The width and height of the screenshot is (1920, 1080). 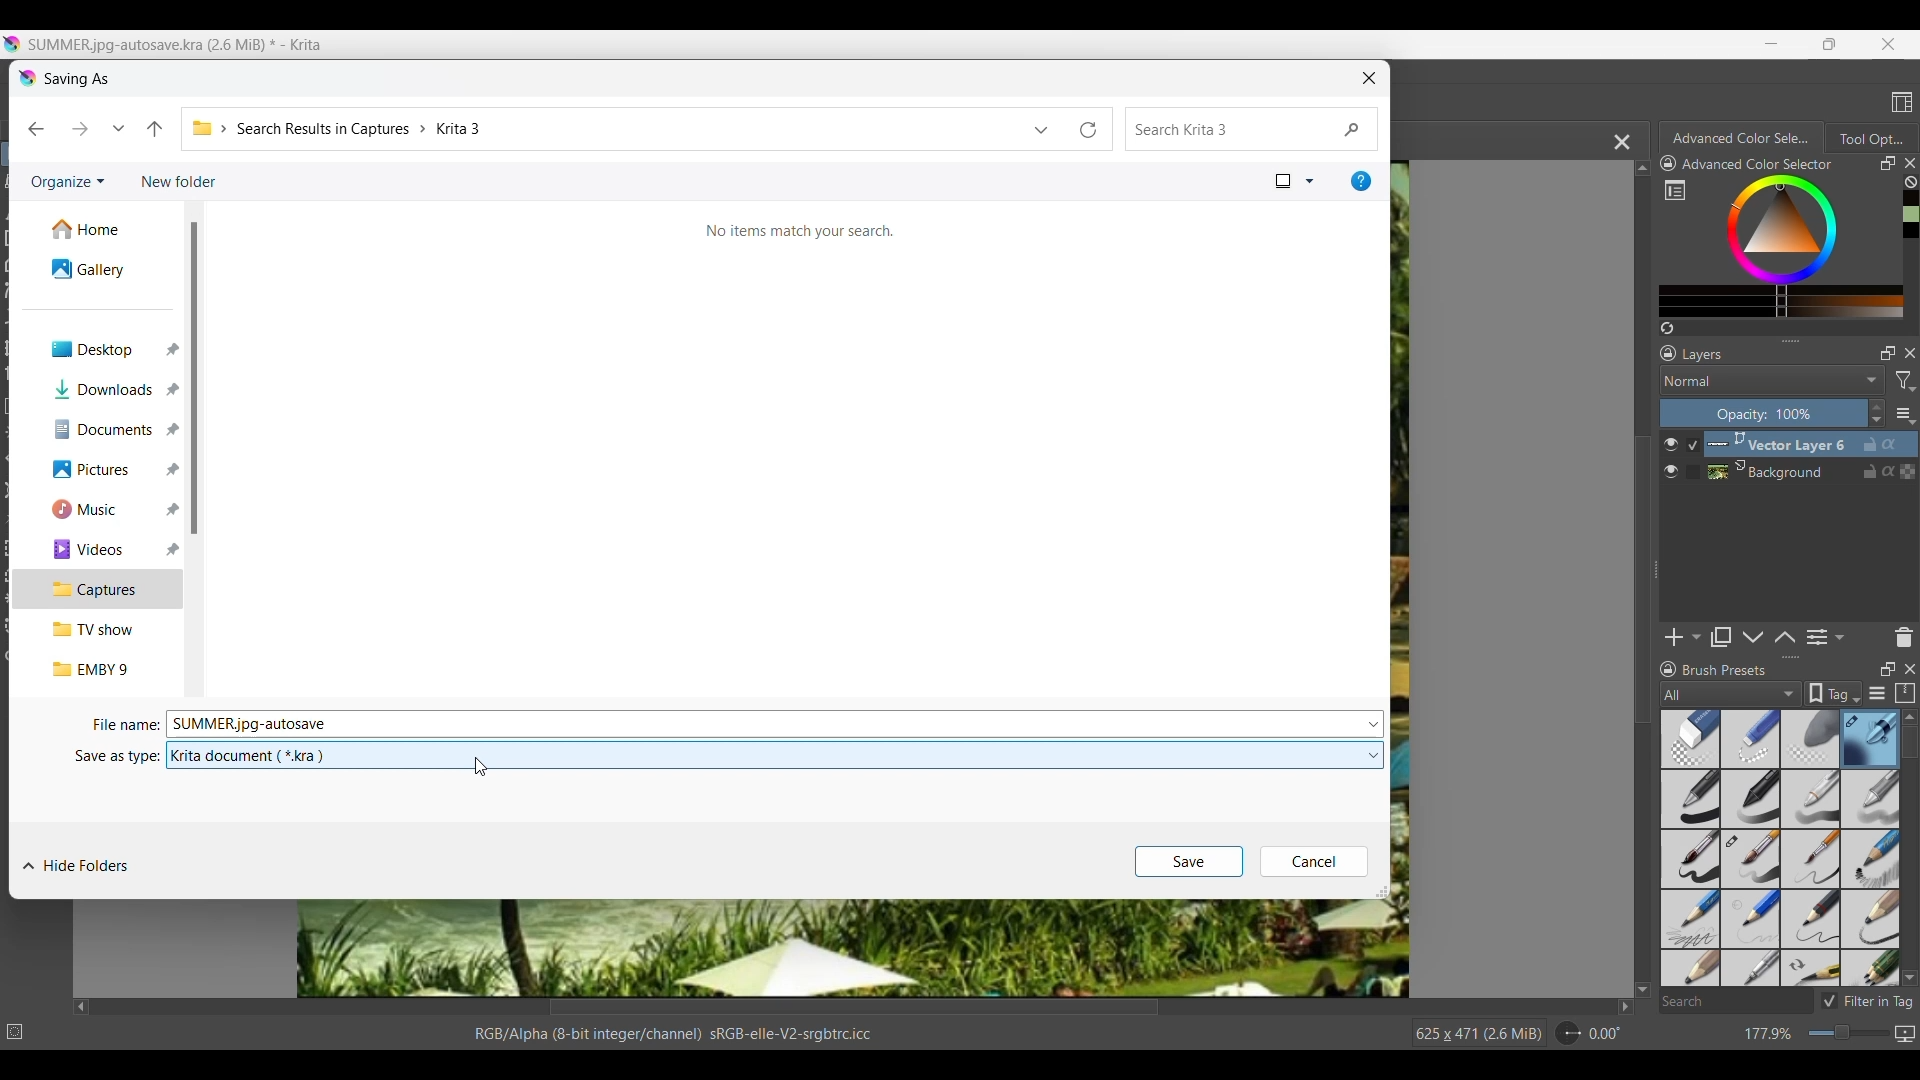 I want to click on Filter options, so click(x=1904, y=381).